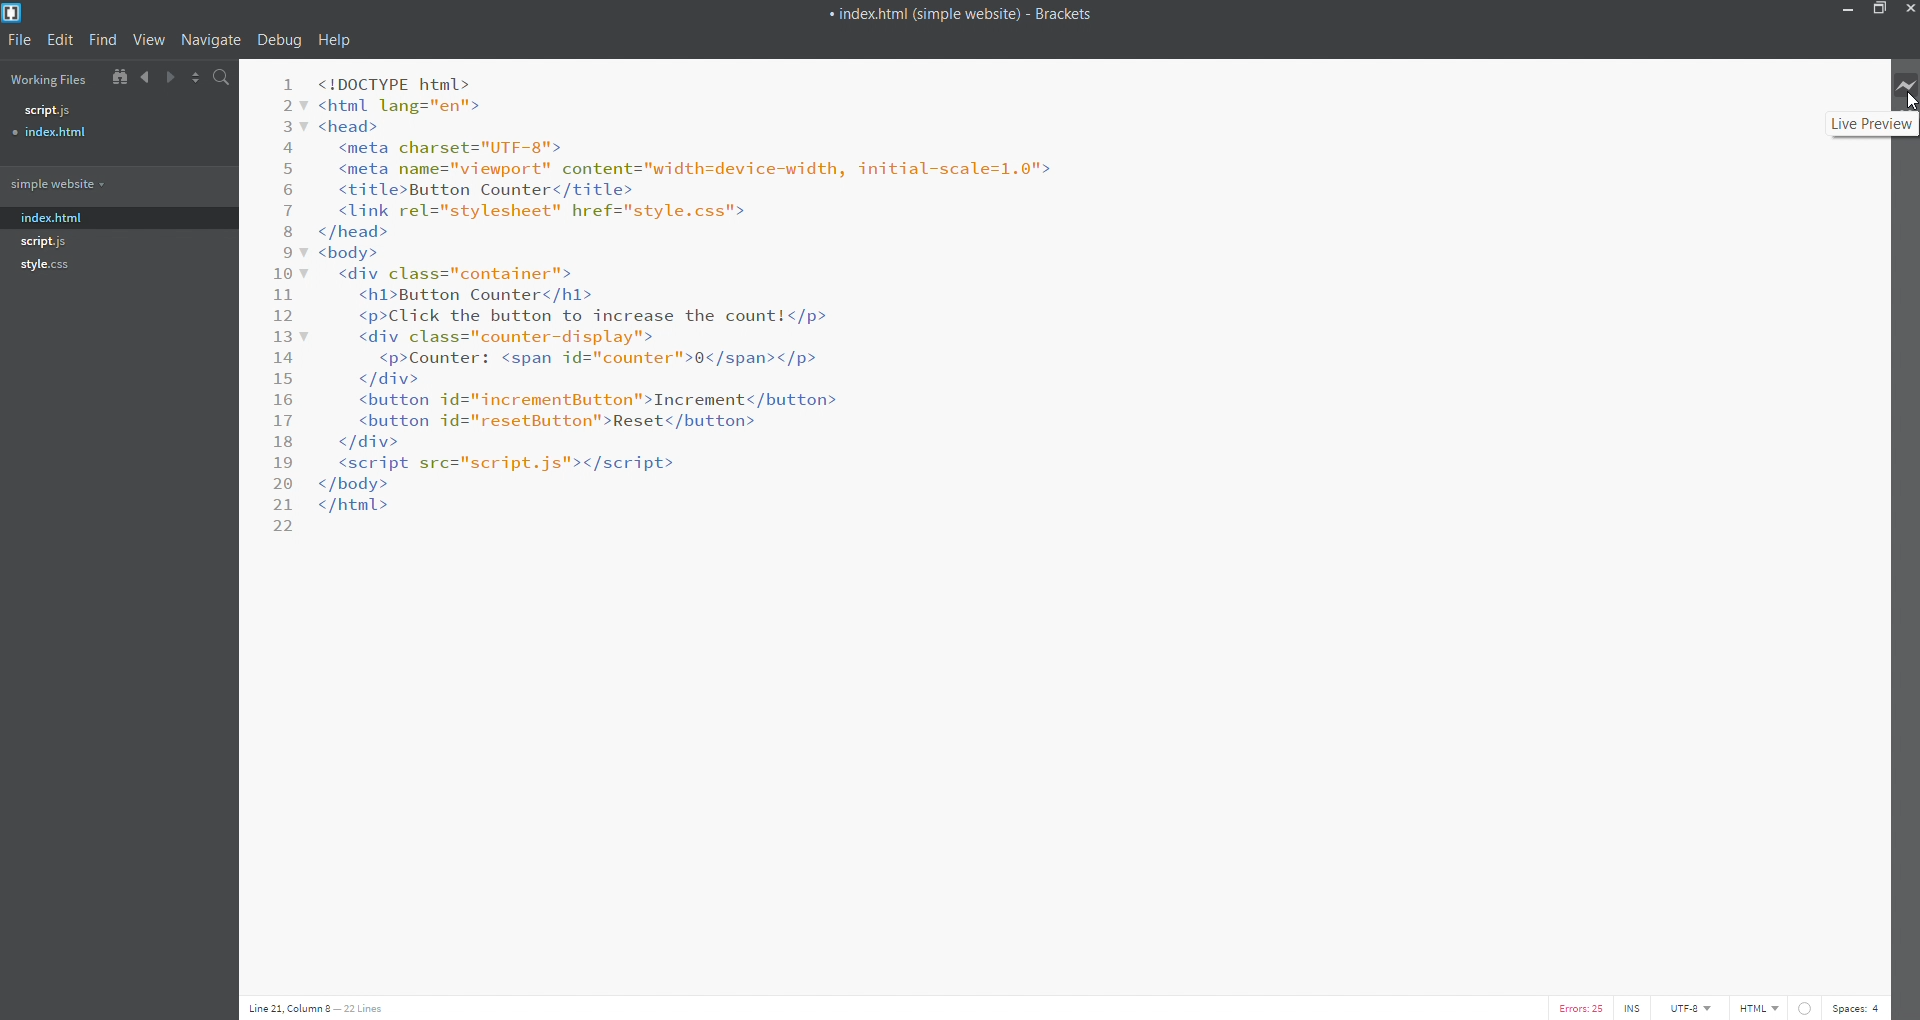 This screenshot has width=1920, height=1020. Describe the element at coordinates (64, 39) in the screenshot. I see `edit` at that location.